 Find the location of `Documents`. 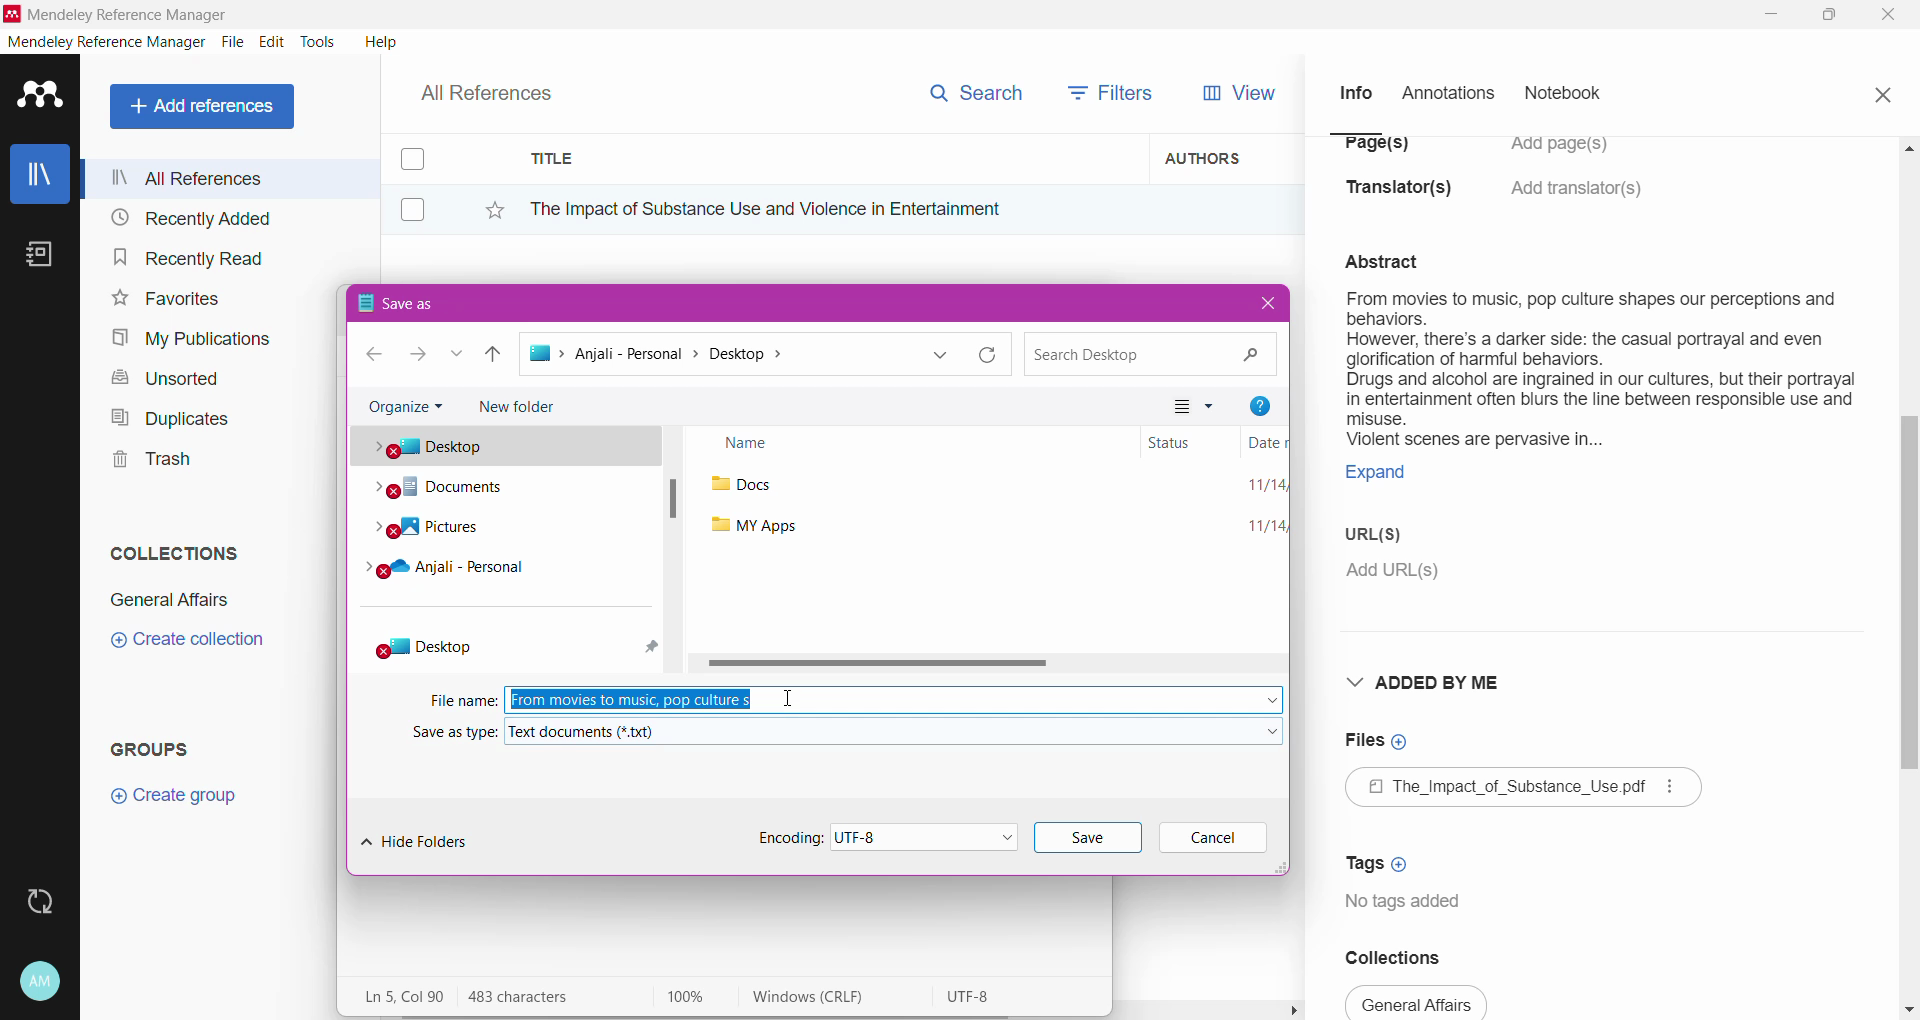

Documents is located at coordinates (450, 491).